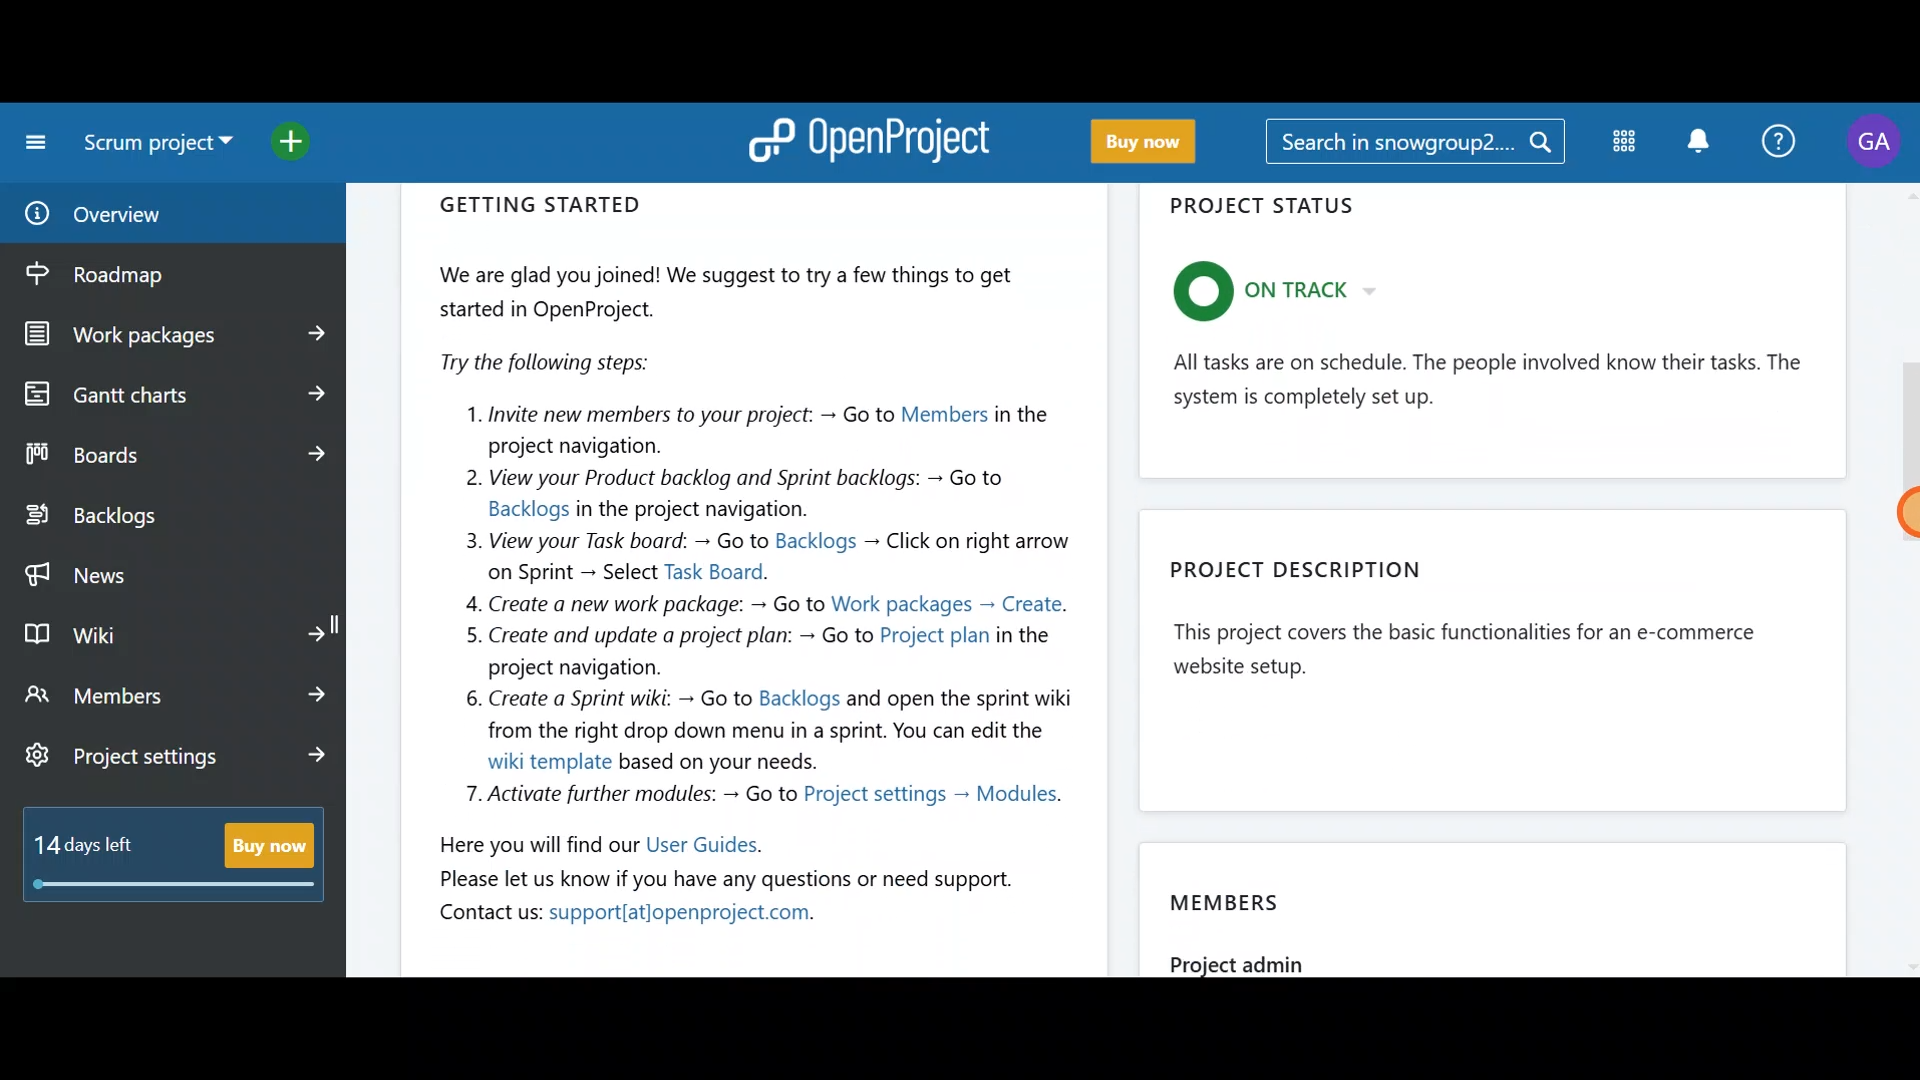 The image size is (1920, 1080). What do you see at coordinates (156, 517) in the screenshot?
I see `Backlogs` at bounding box center [156, 517].